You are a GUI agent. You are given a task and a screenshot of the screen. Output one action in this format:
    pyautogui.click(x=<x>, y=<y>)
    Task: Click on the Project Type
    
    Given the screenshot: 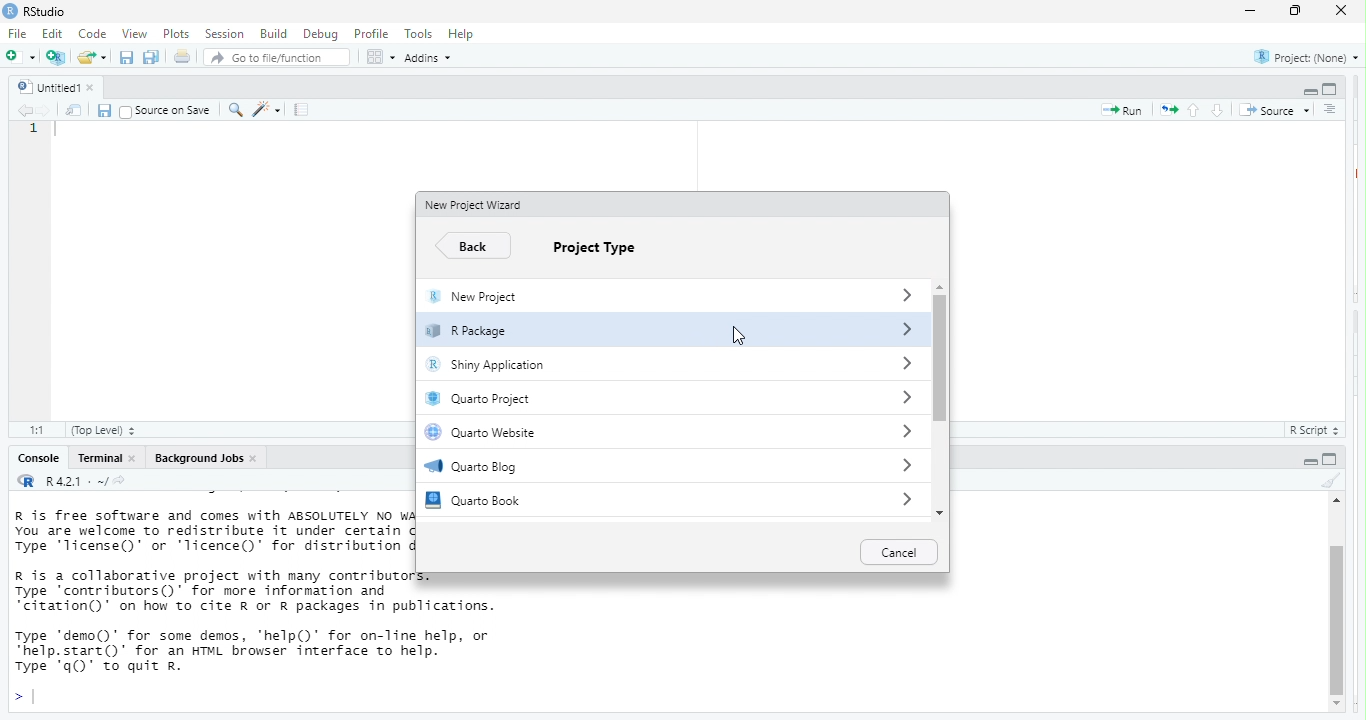 What is the action you would take?
    pyautogui.click(x=610, y=249)
    